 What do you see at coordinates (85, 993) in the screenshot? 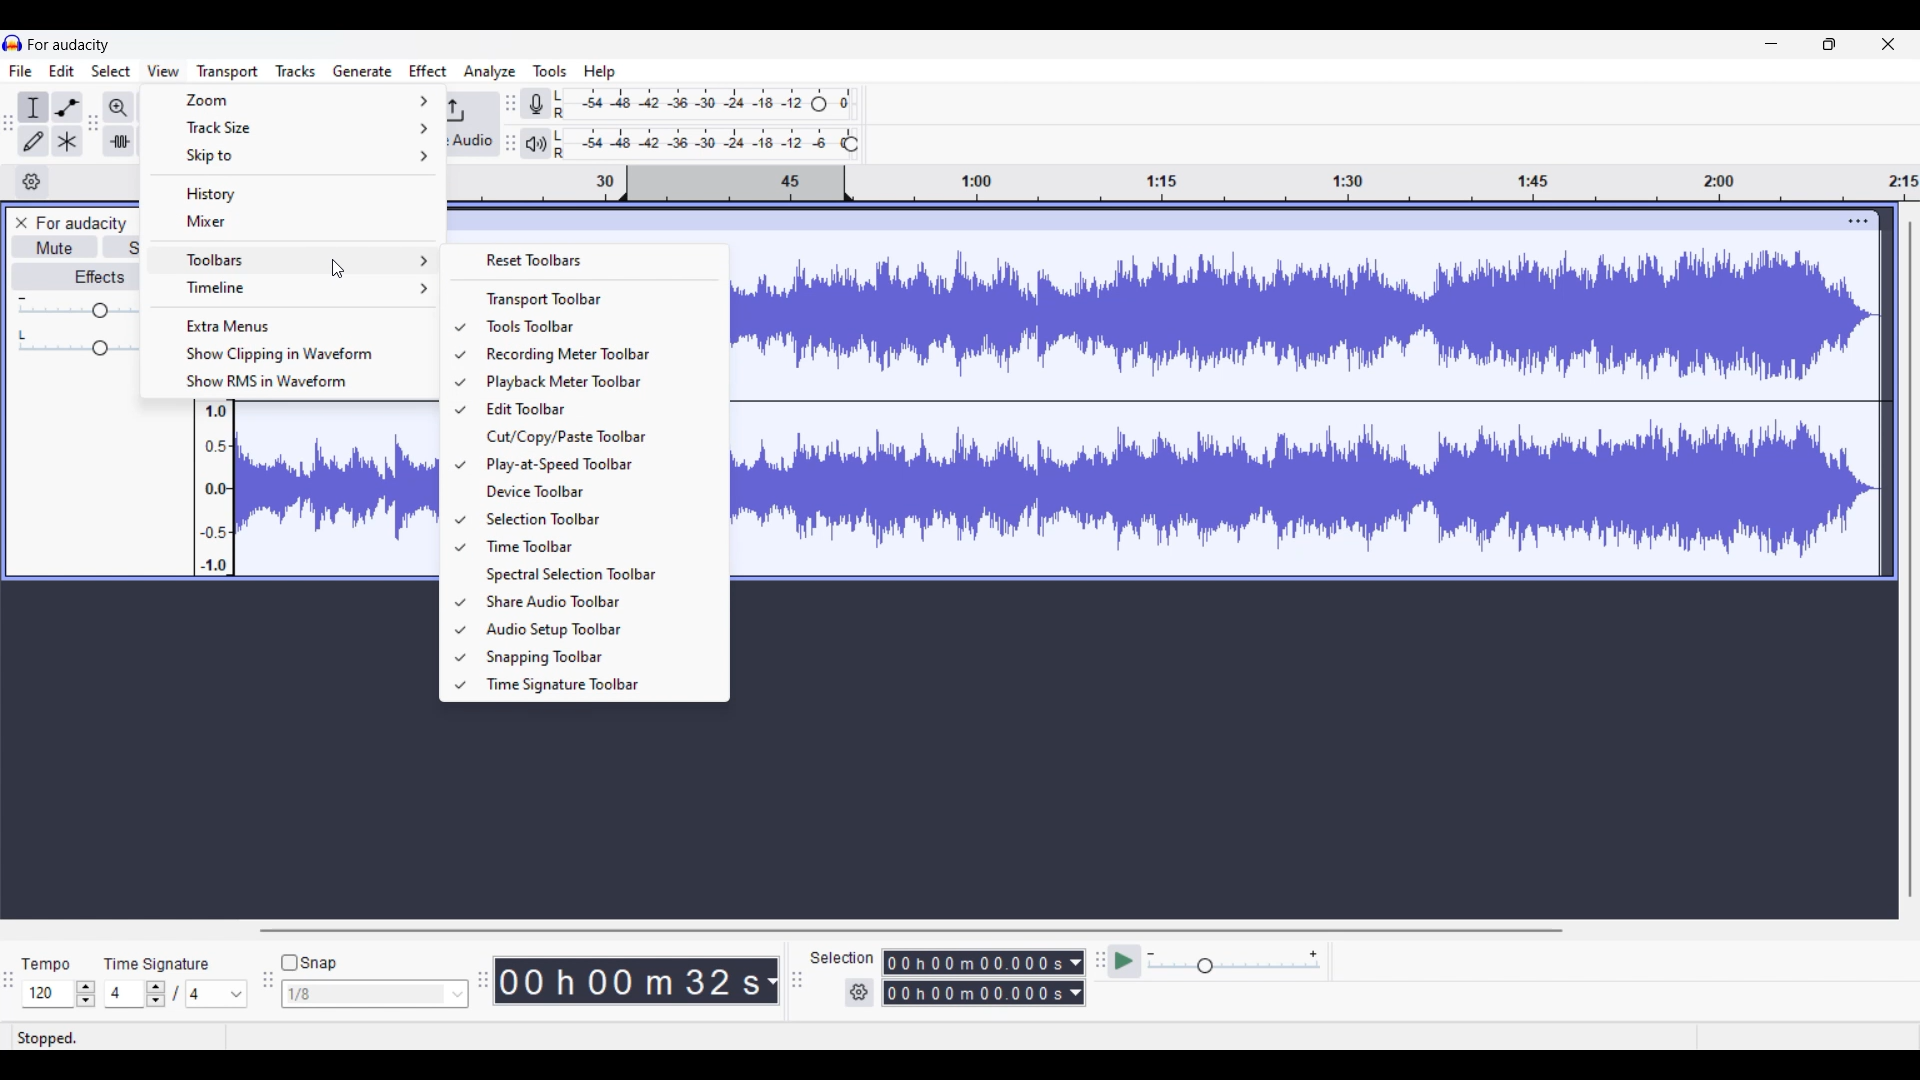
I see `Increase/Decrease tempo` at bounding box center [85, 993].